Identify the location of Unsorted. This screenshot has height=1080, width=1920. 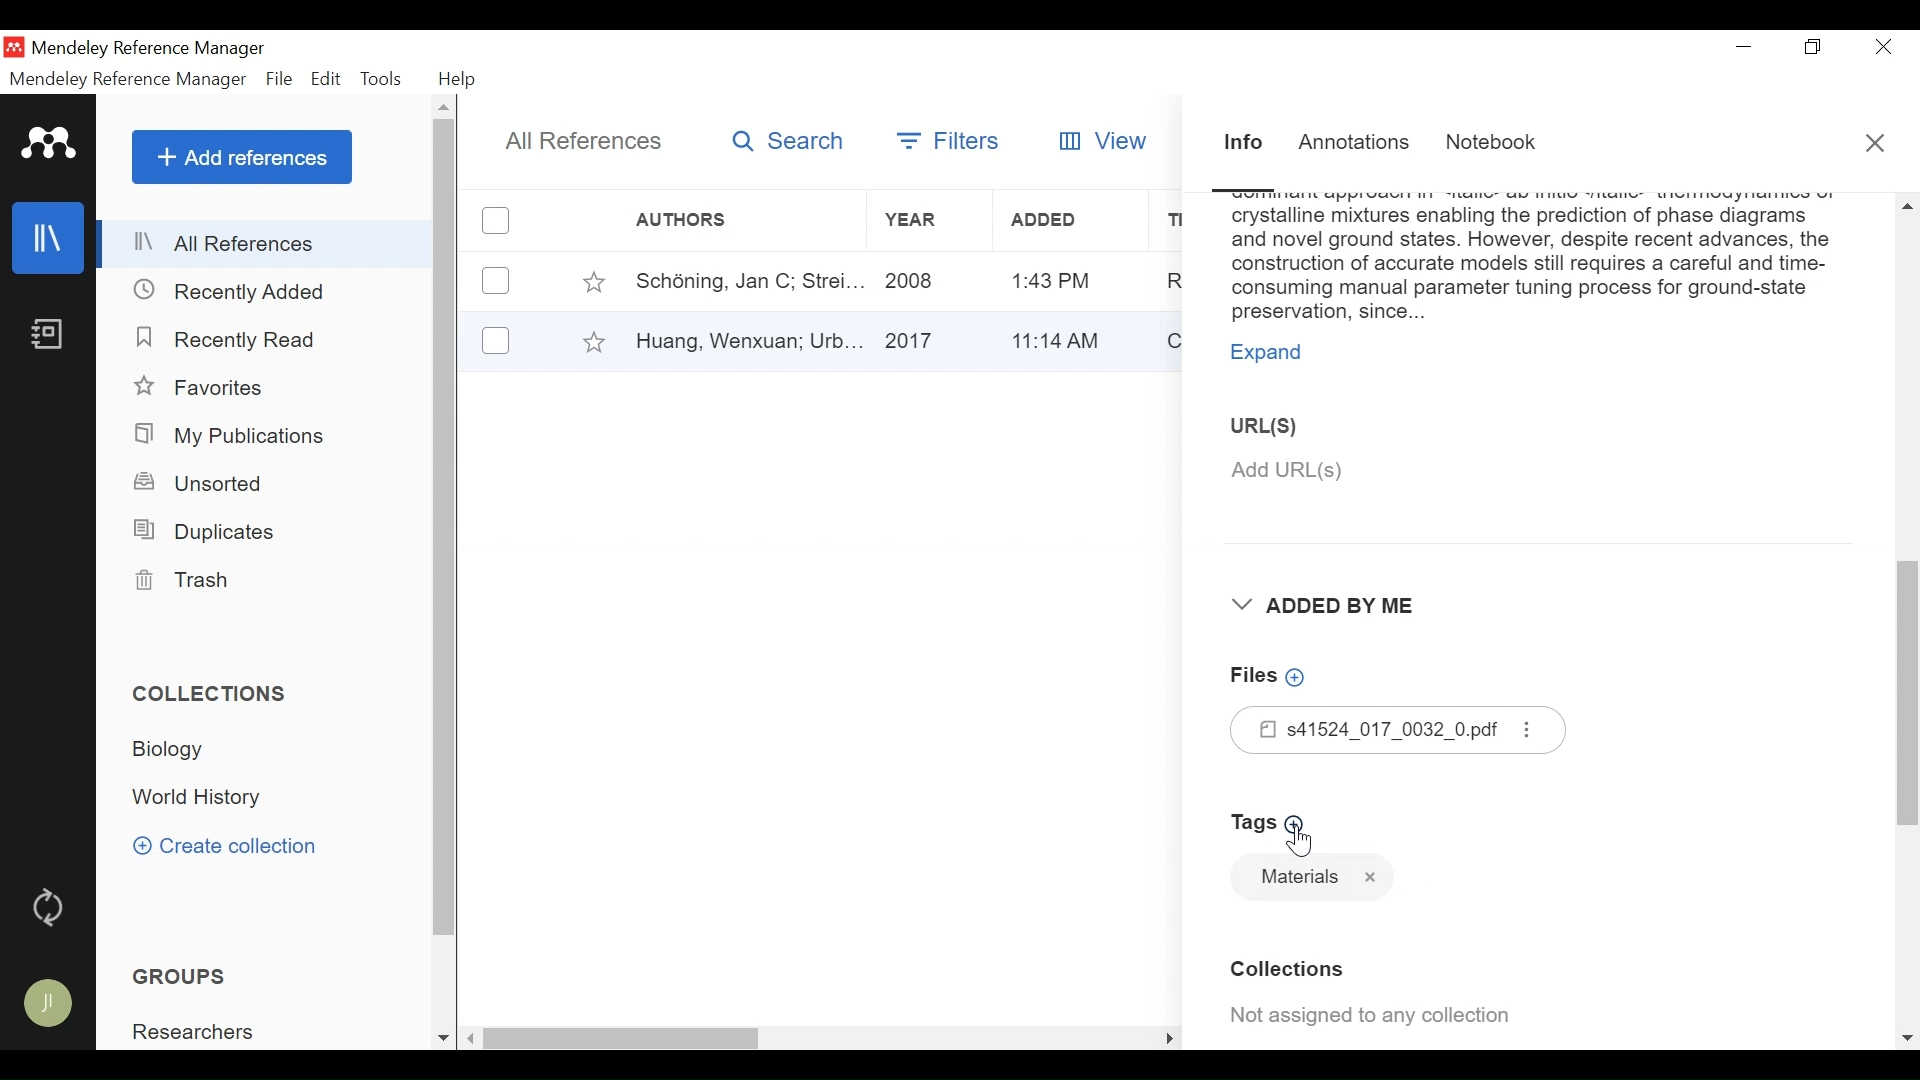
(201, 483).